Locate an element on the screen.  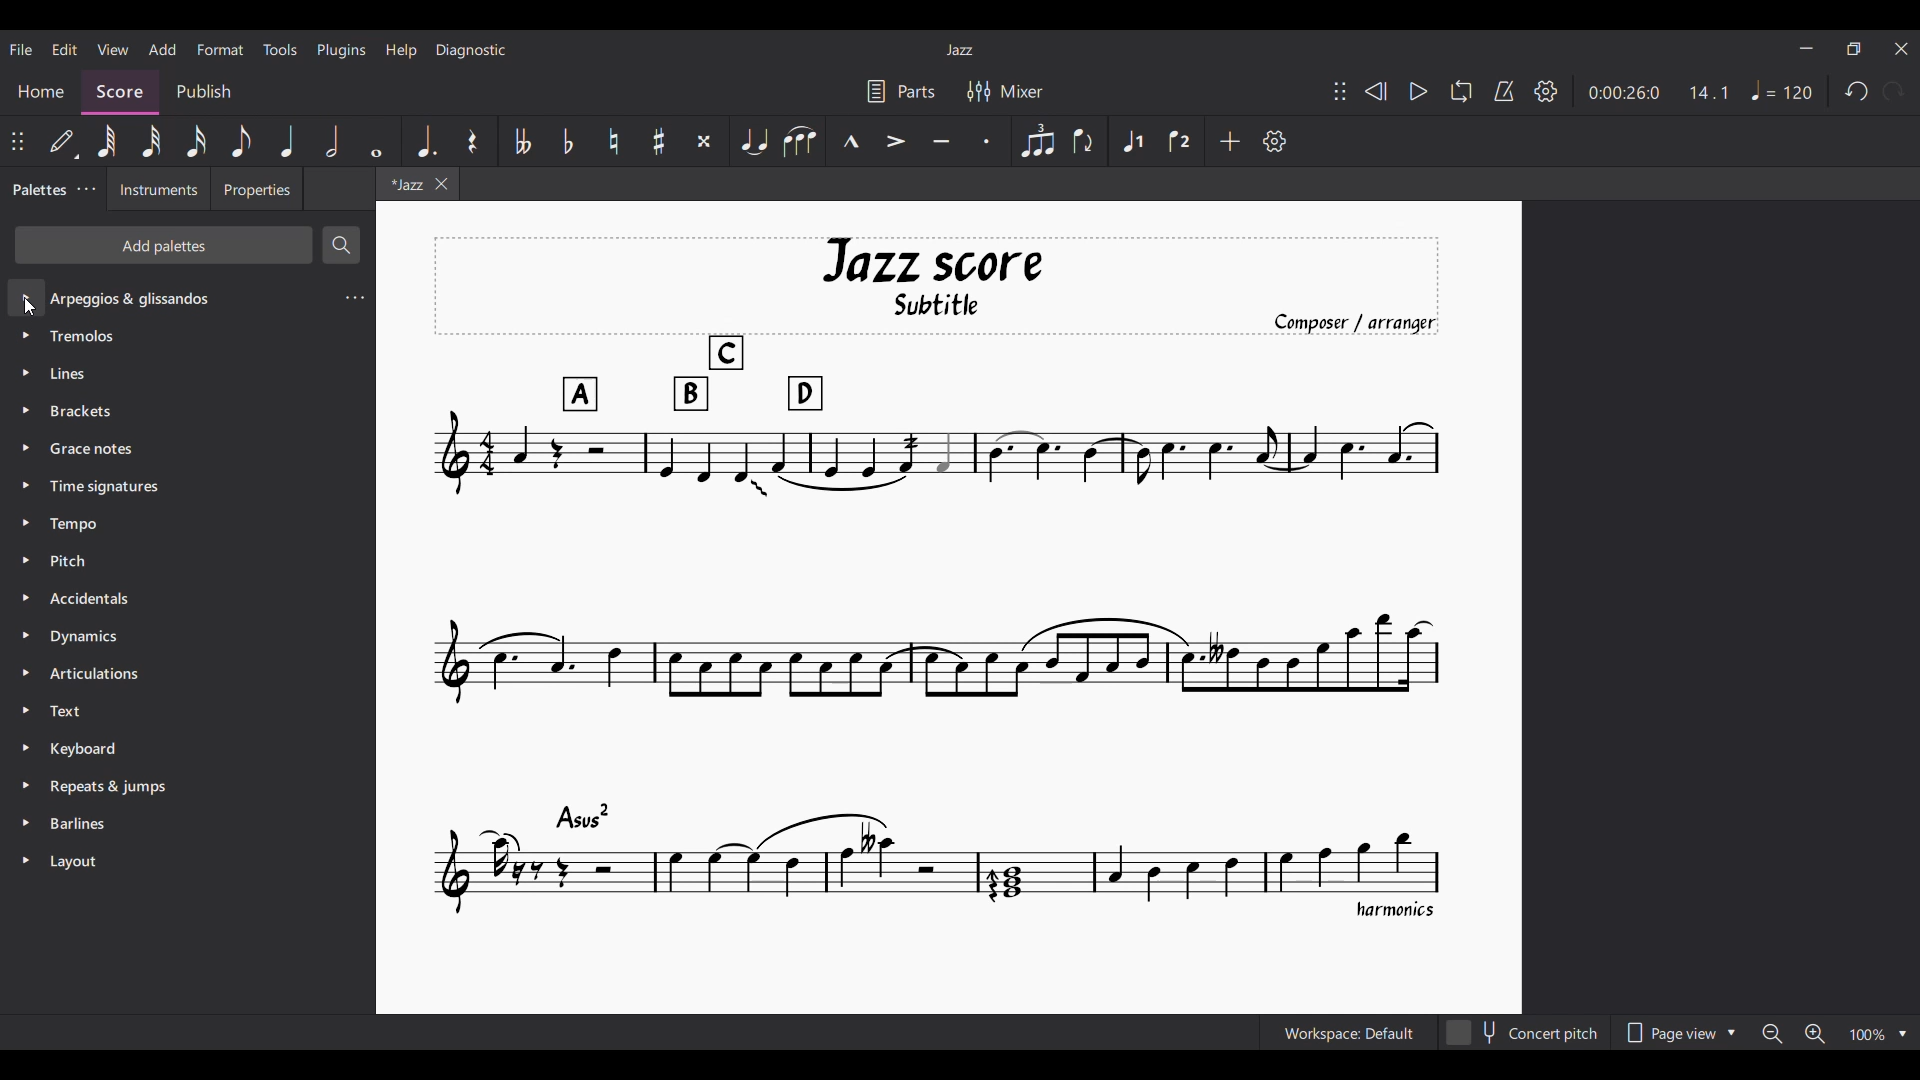
Setting of current palette selected is located at coordinates (354, 298).